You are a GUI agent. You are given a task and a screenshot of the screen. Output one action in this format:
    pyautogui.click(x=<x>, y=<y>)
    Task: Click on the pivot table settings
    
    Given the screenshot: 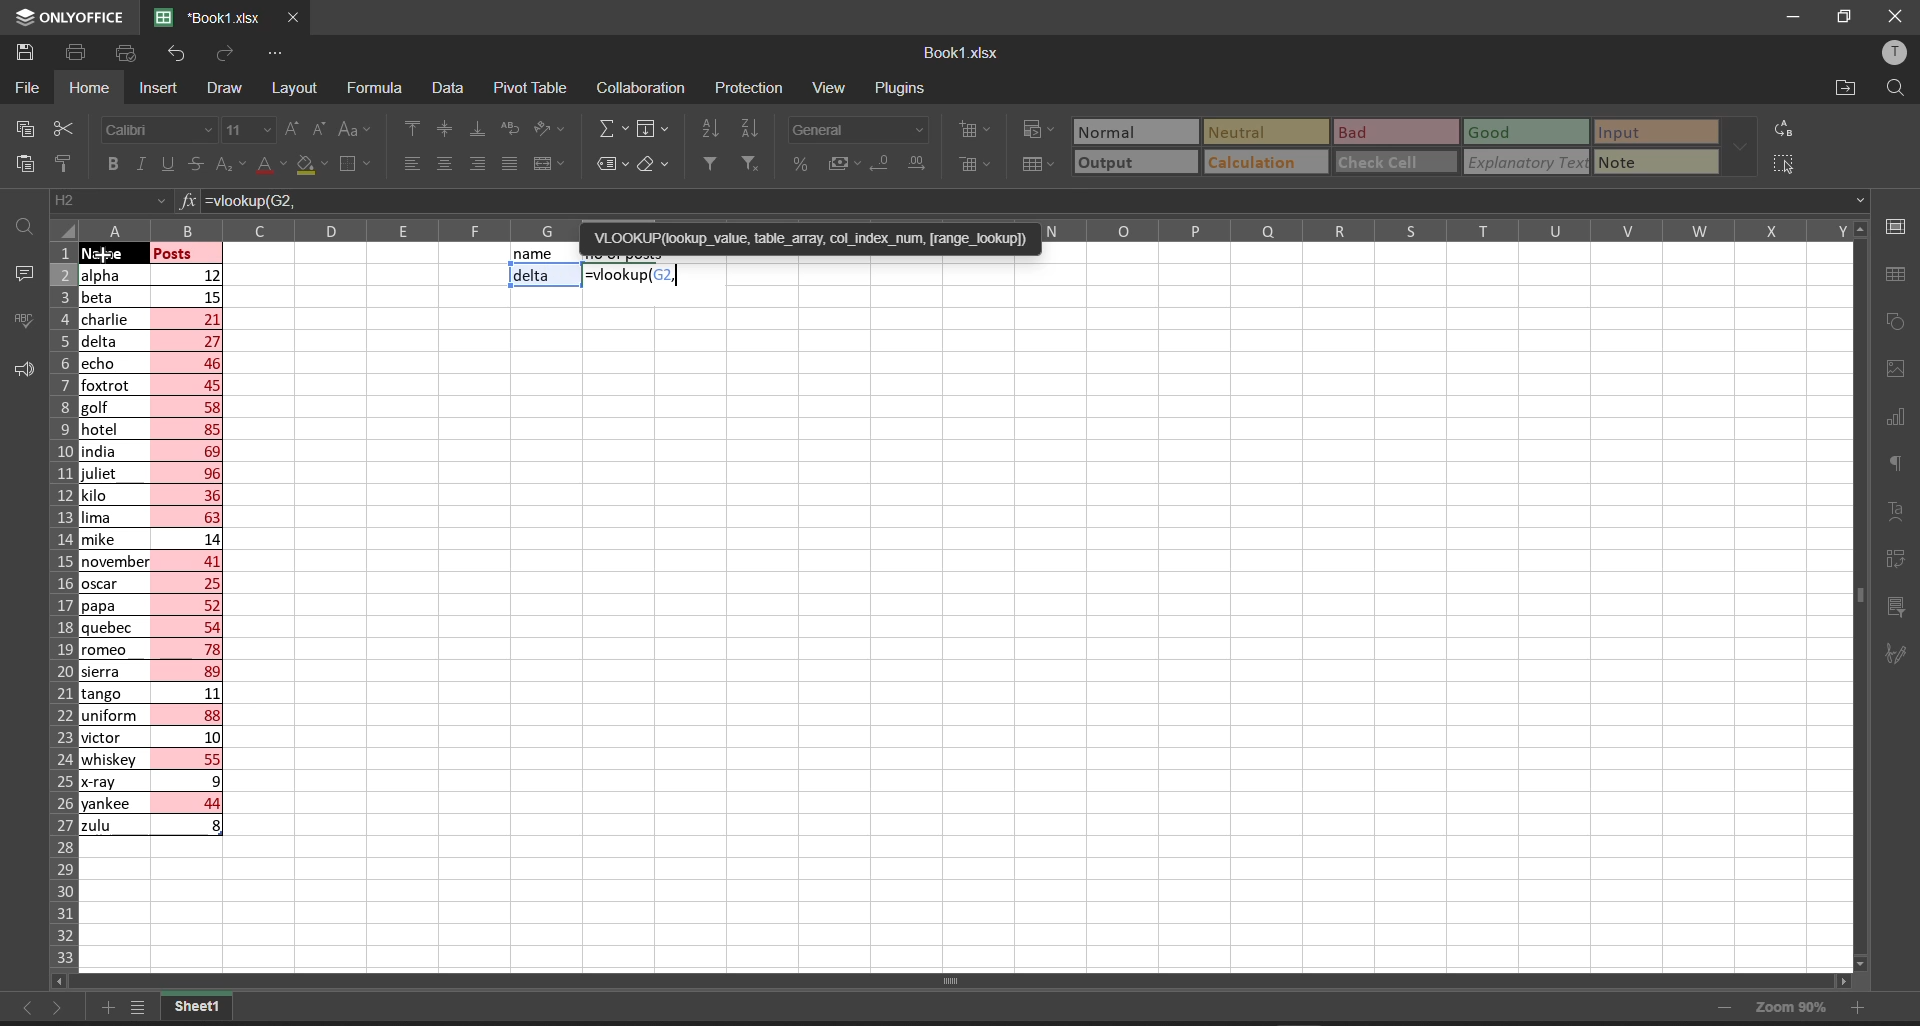 What is the action you would take?
    pyautogui.click(x=1902, y=558)
    